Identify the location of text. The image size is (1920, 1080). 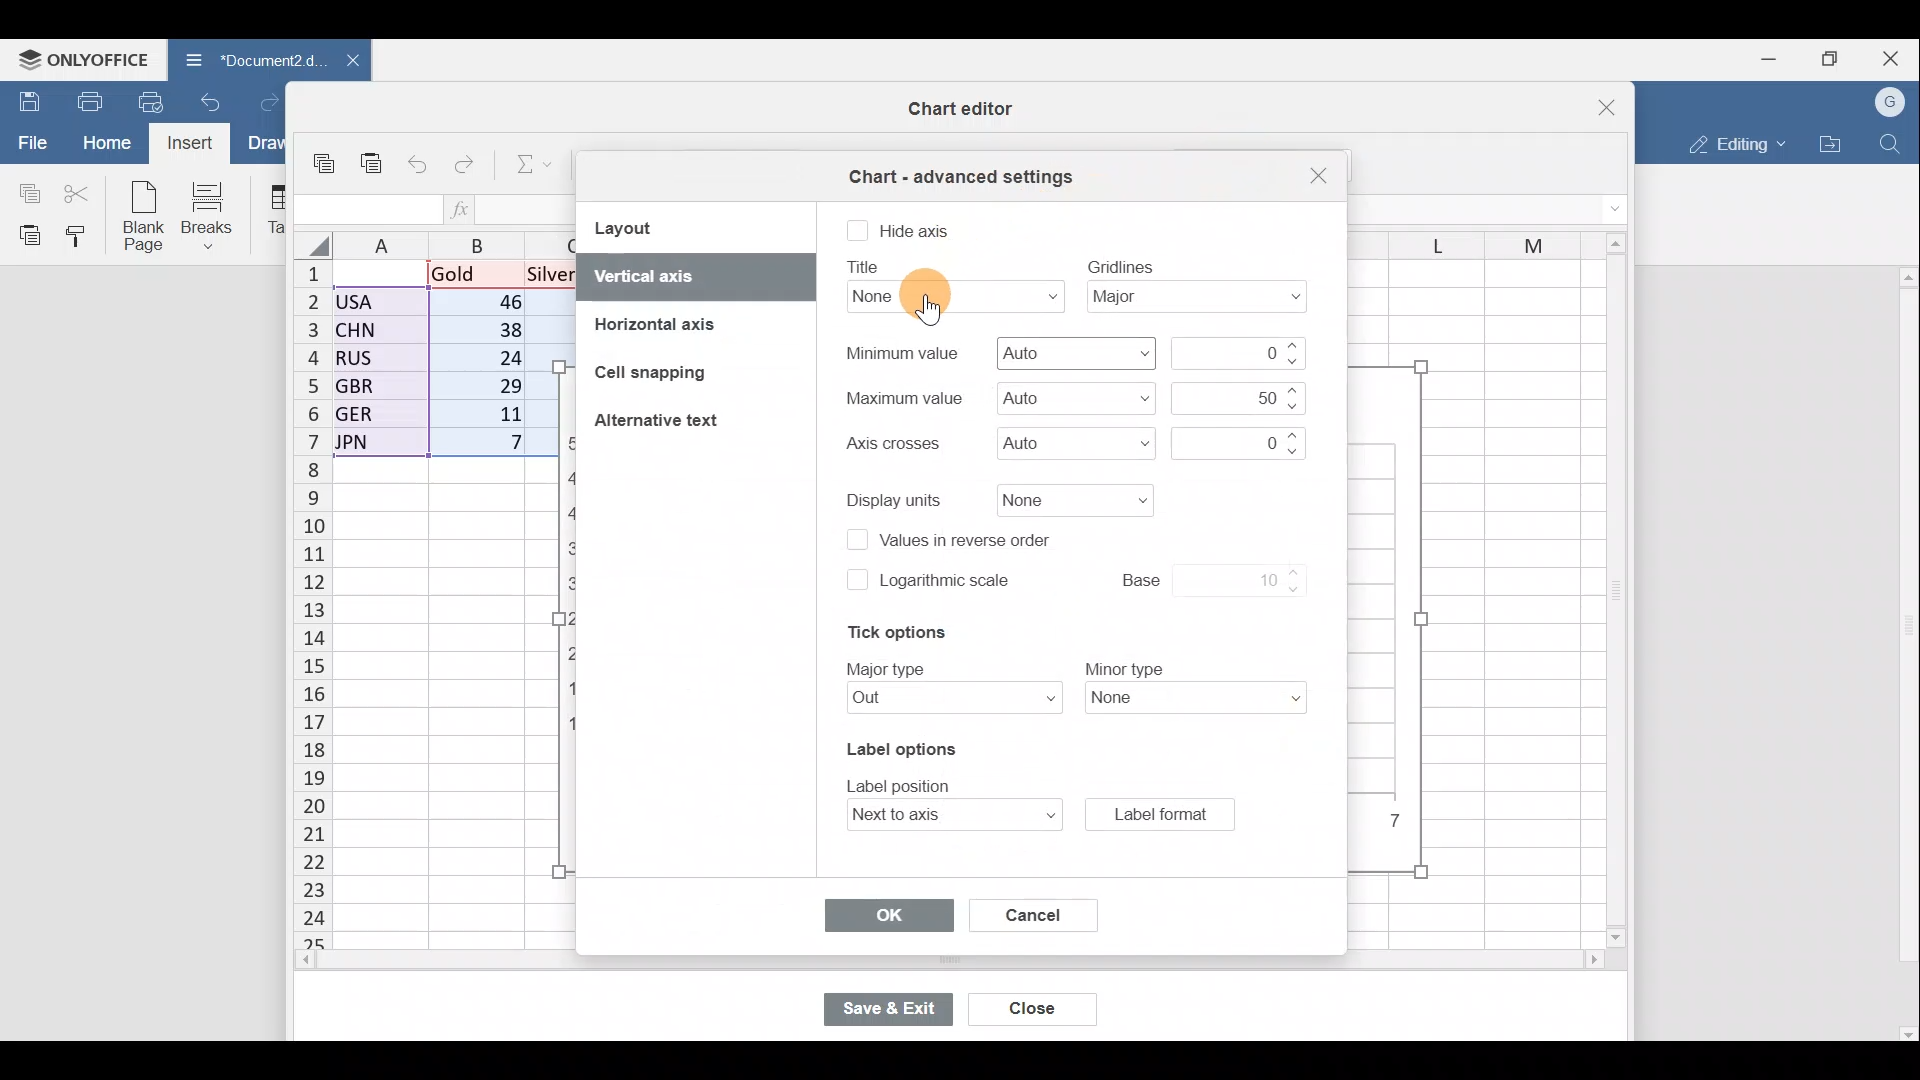
(905, 783).